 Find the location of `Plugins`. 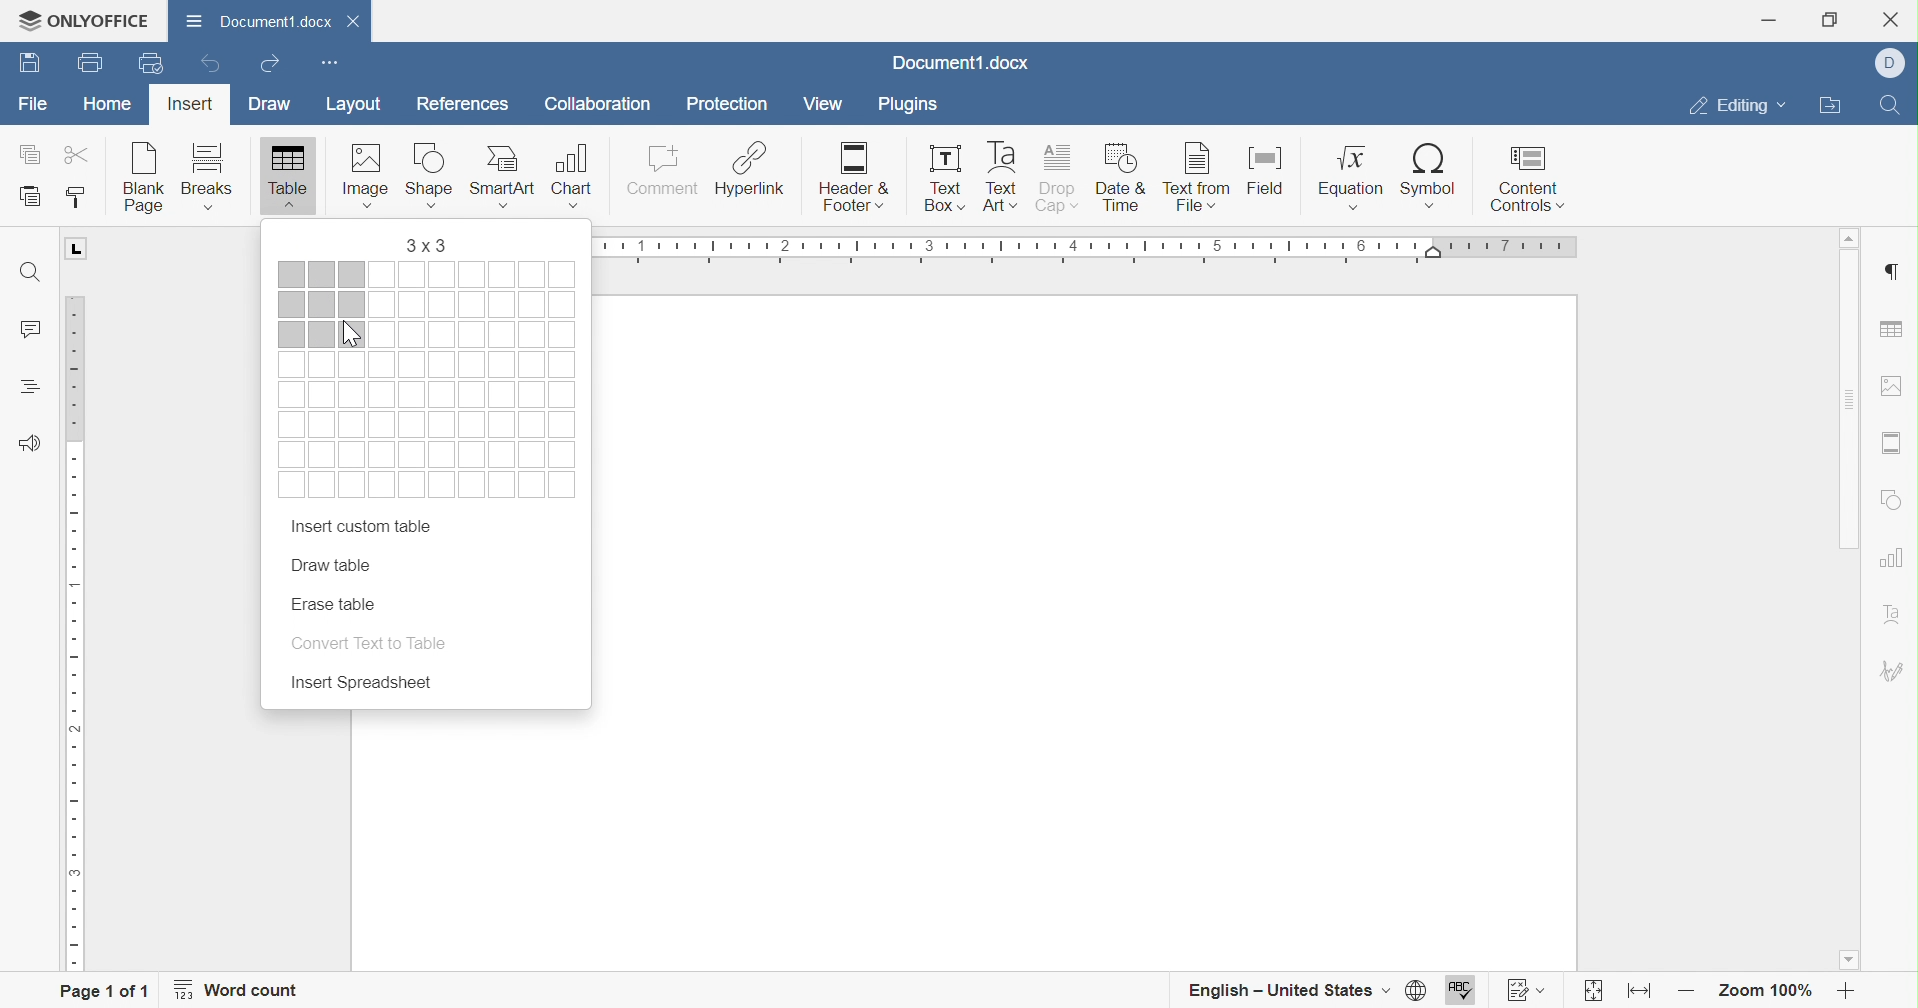

Plugins is located at coordinates (914, 102).